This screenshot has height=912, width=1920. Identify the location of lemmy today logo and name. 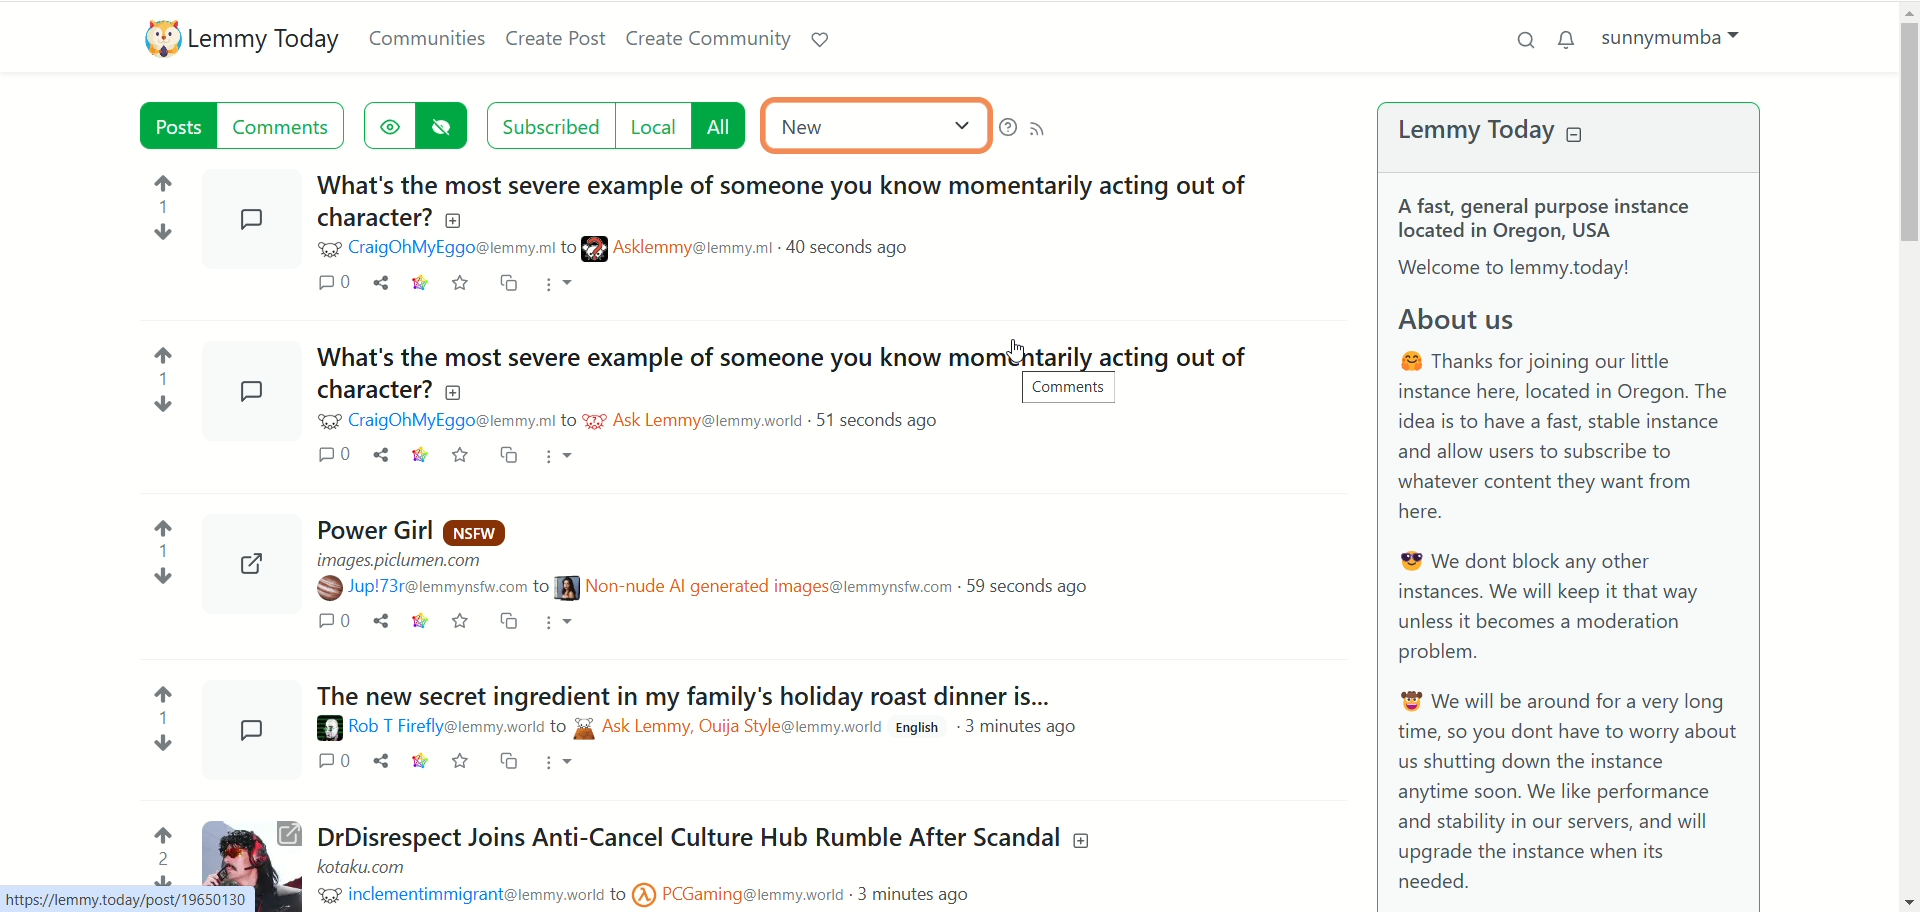
(239, 39).